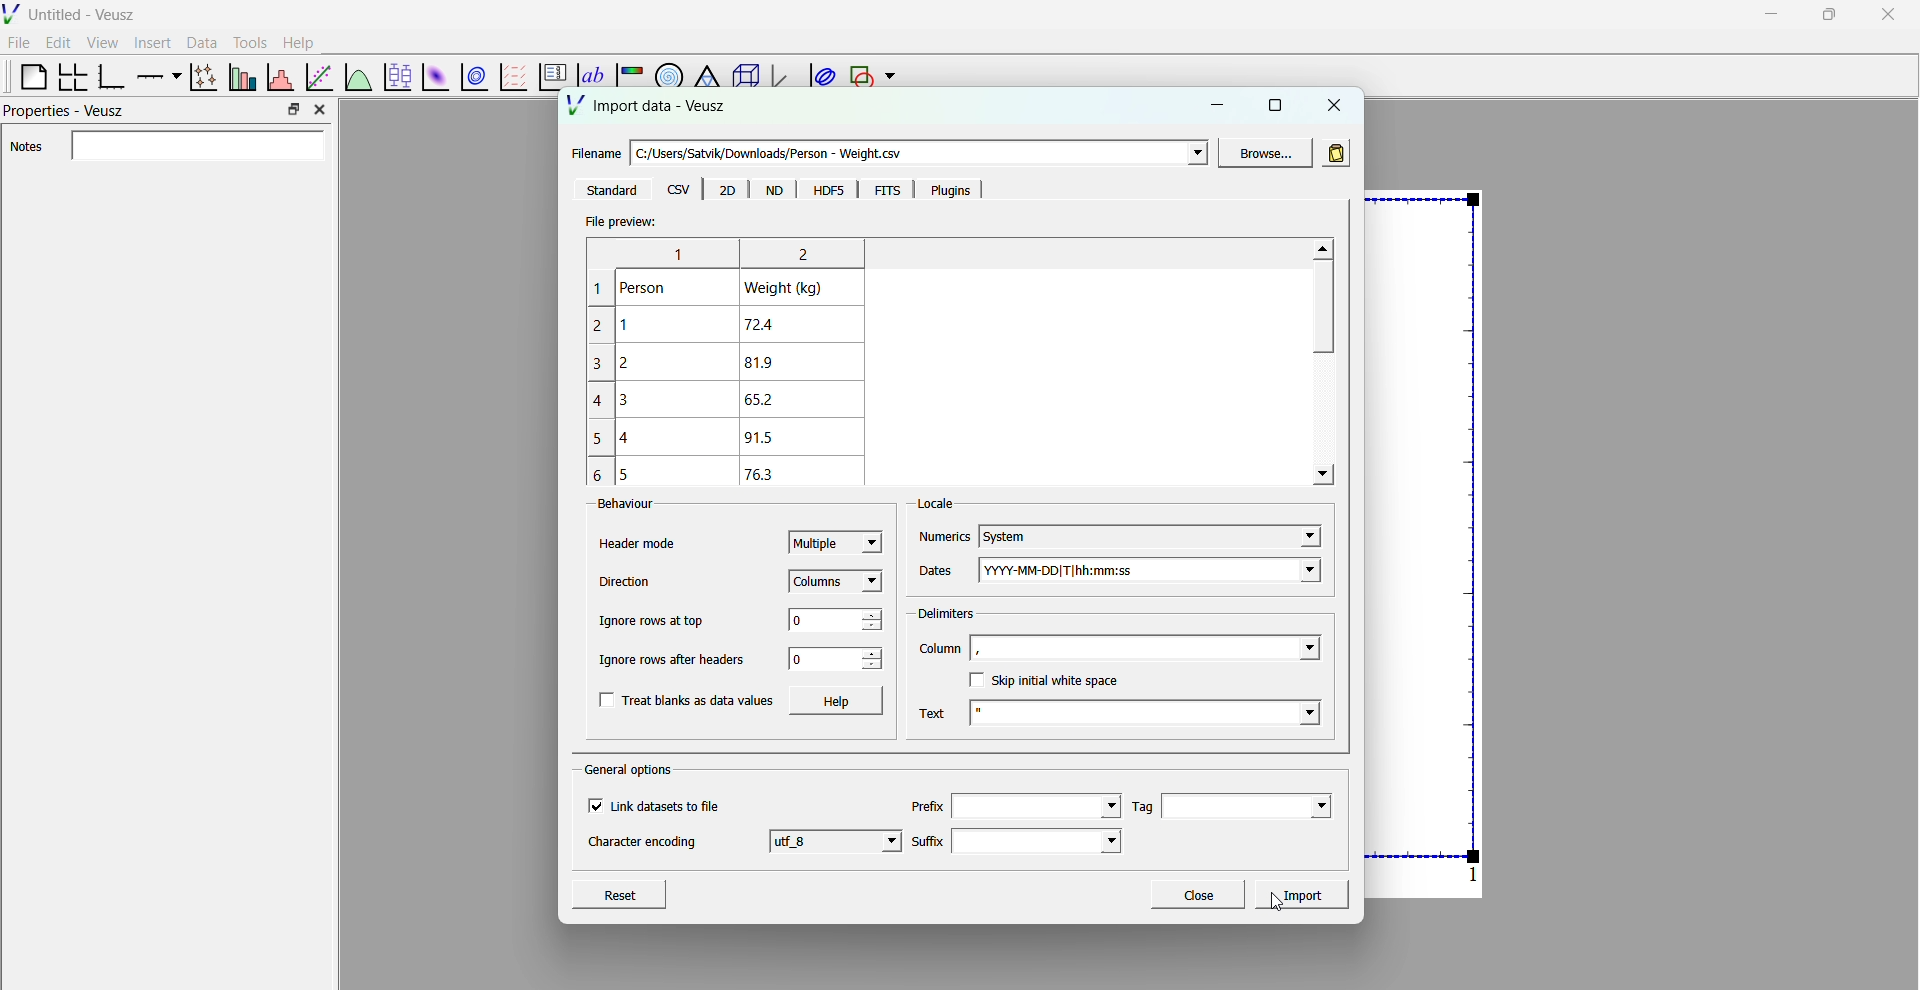 Image resolution: width=1920 pixels, height=990 pixels. I want to click on Data Preview, so click(740, 361).